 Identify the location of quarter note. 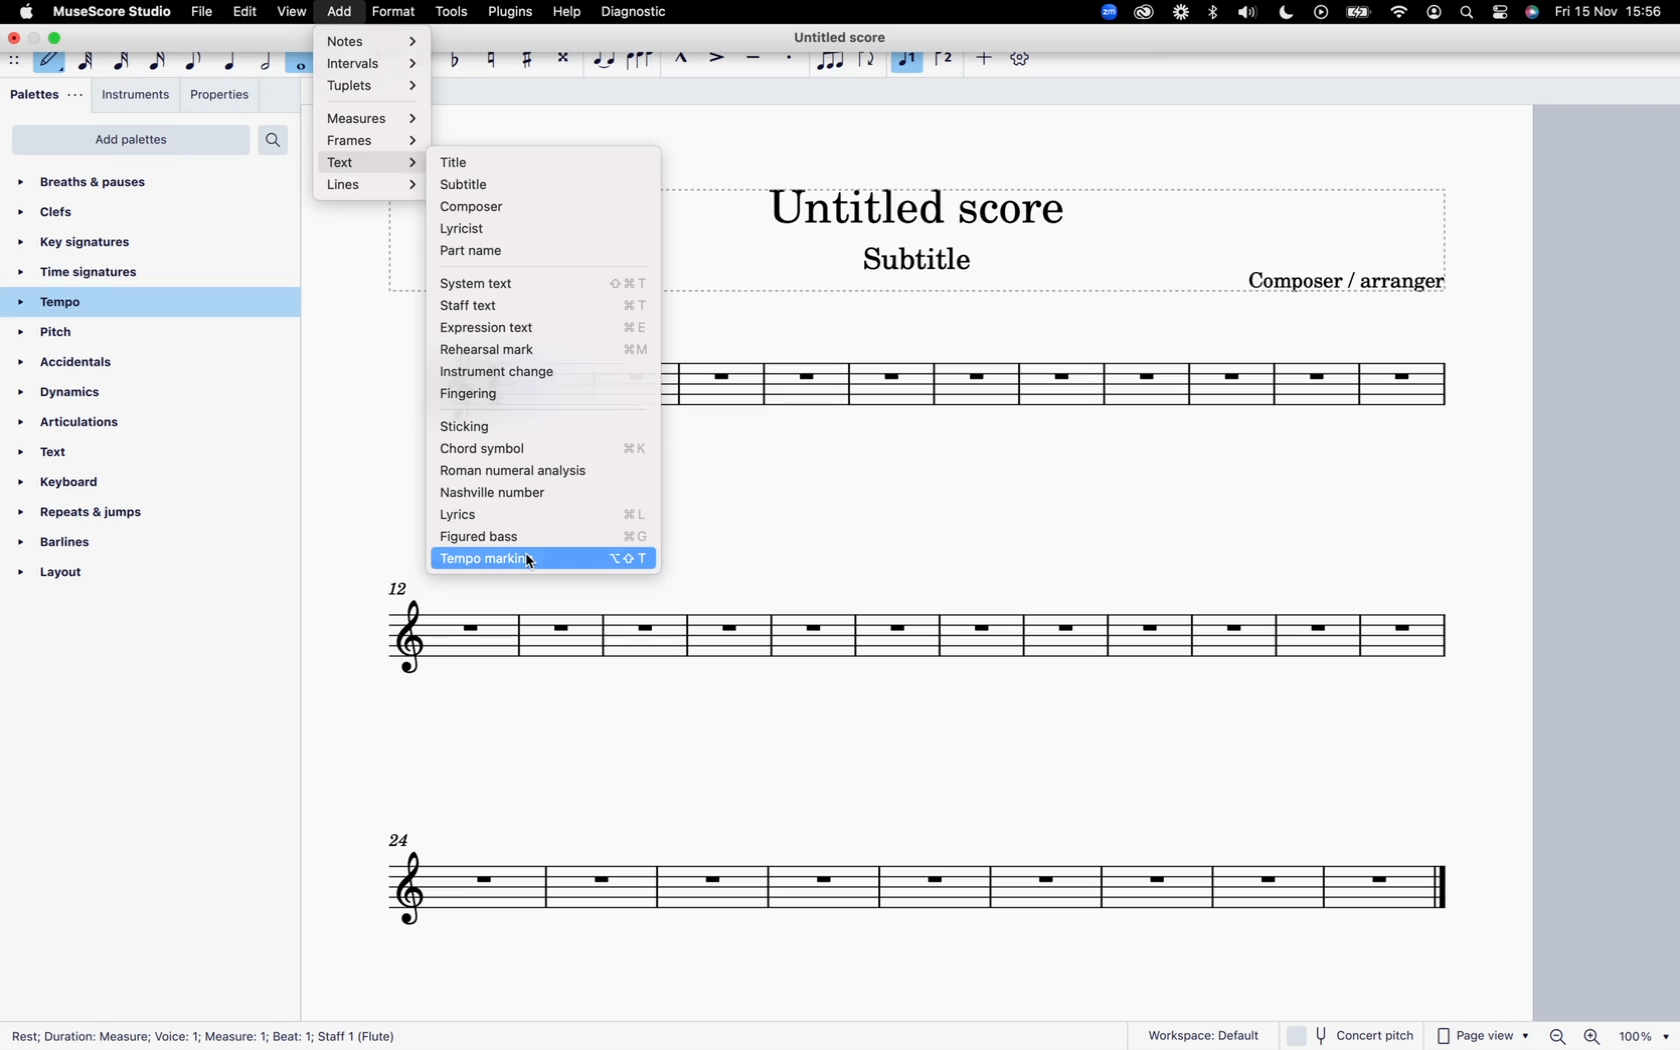
(231, 62).